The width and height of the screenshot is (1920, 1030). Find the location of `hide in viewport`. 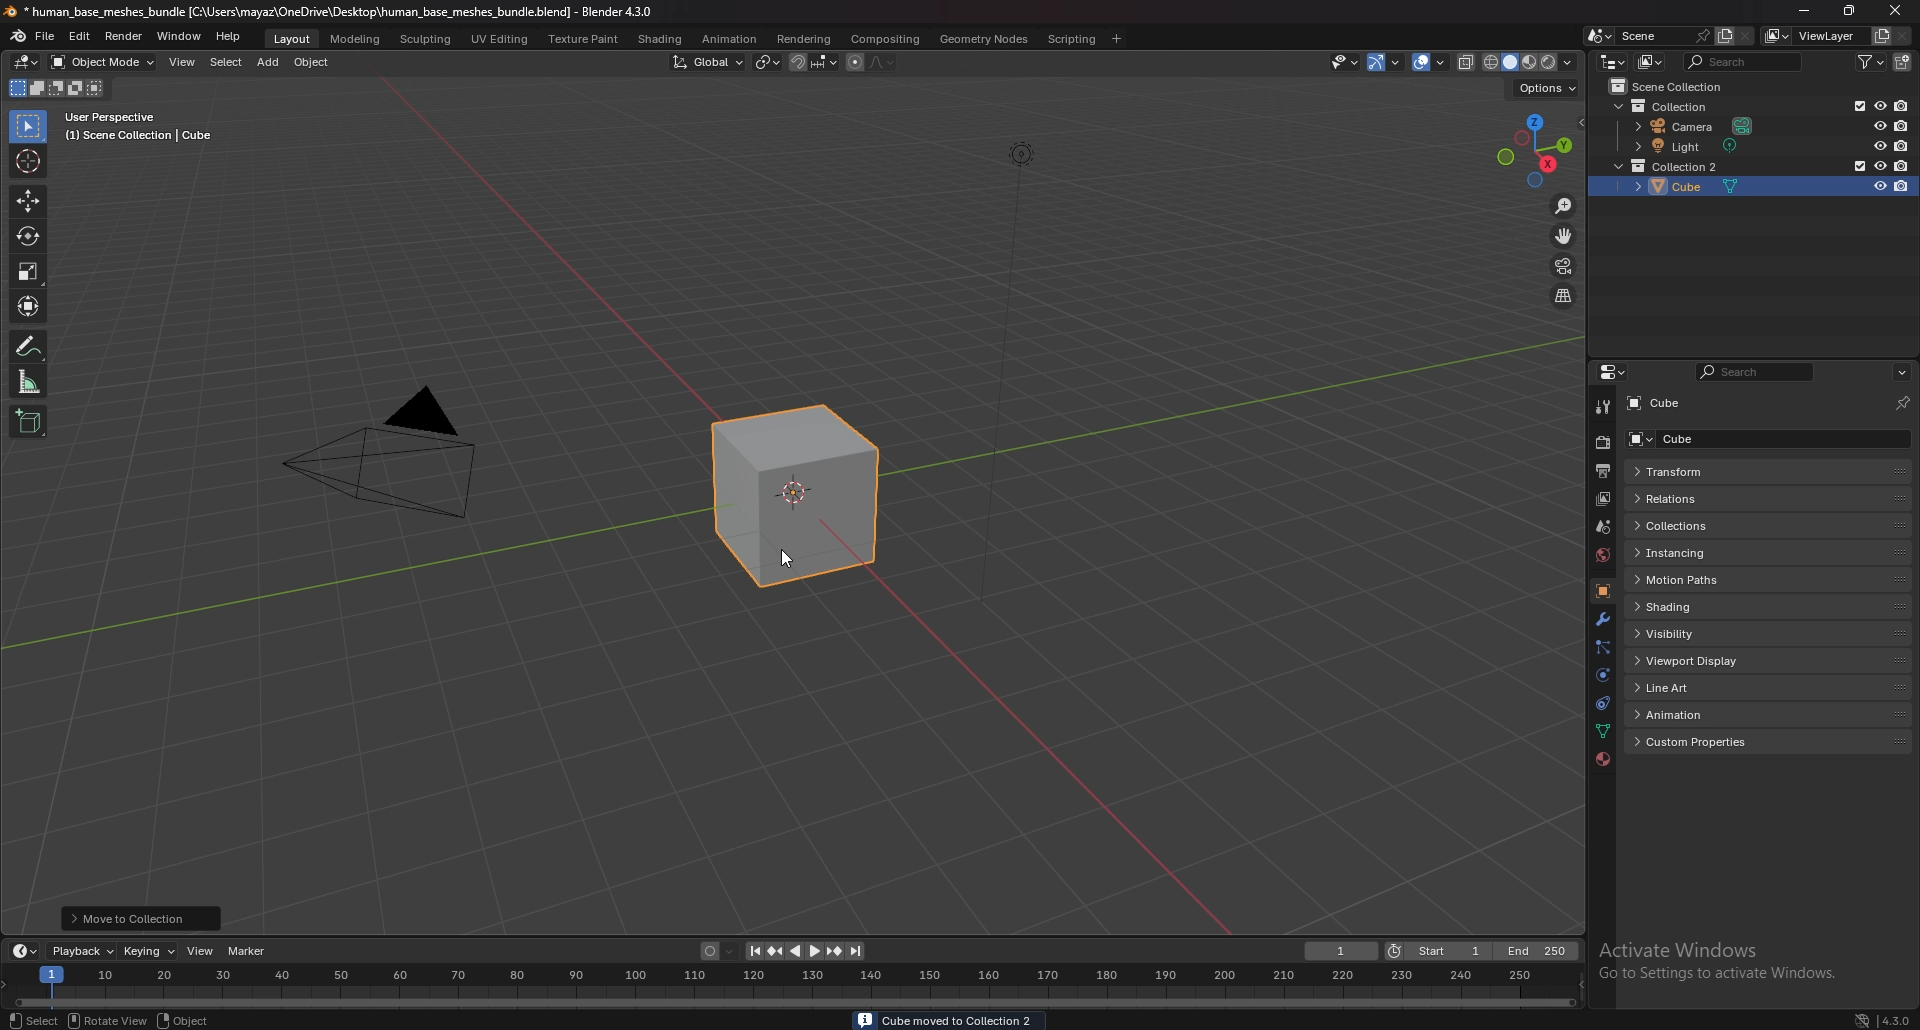

hide in viewport is located at coordinates (1880, 185).